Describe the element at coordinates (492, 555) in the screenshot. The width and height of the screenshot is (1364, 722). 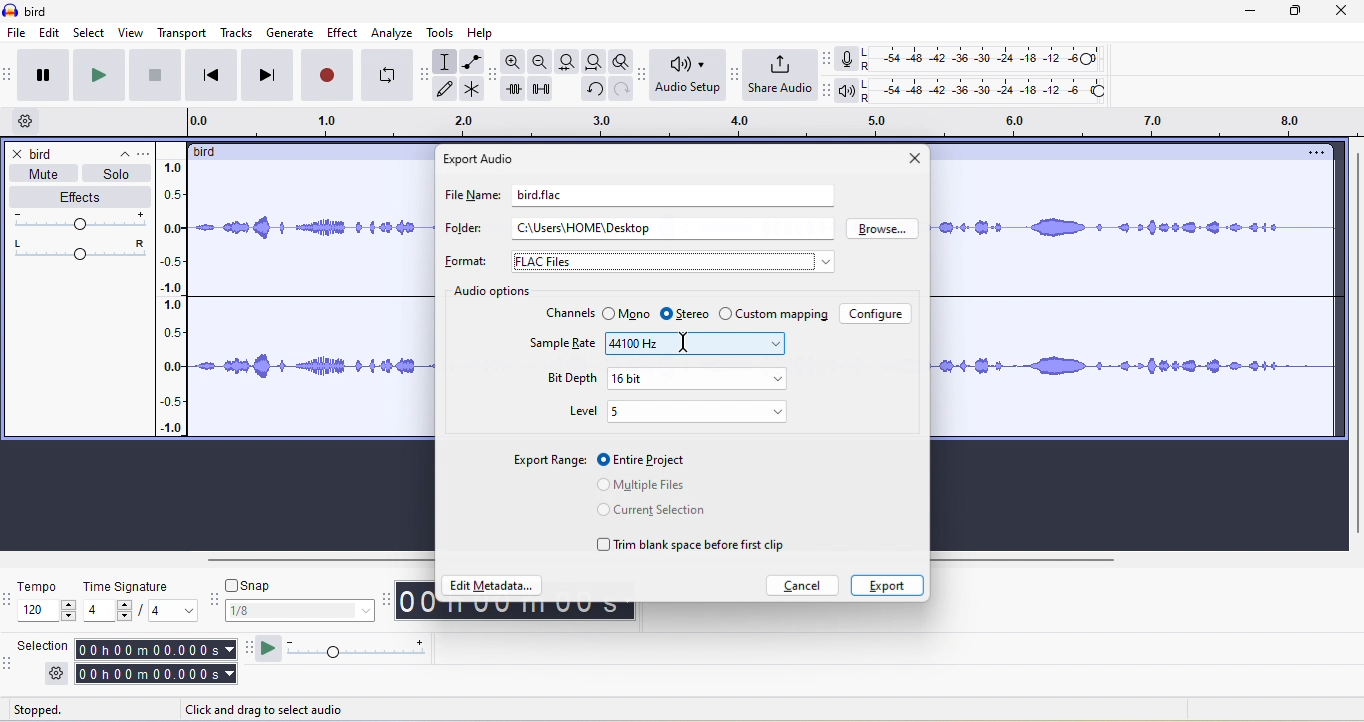
I see `edit metadata` at that location.